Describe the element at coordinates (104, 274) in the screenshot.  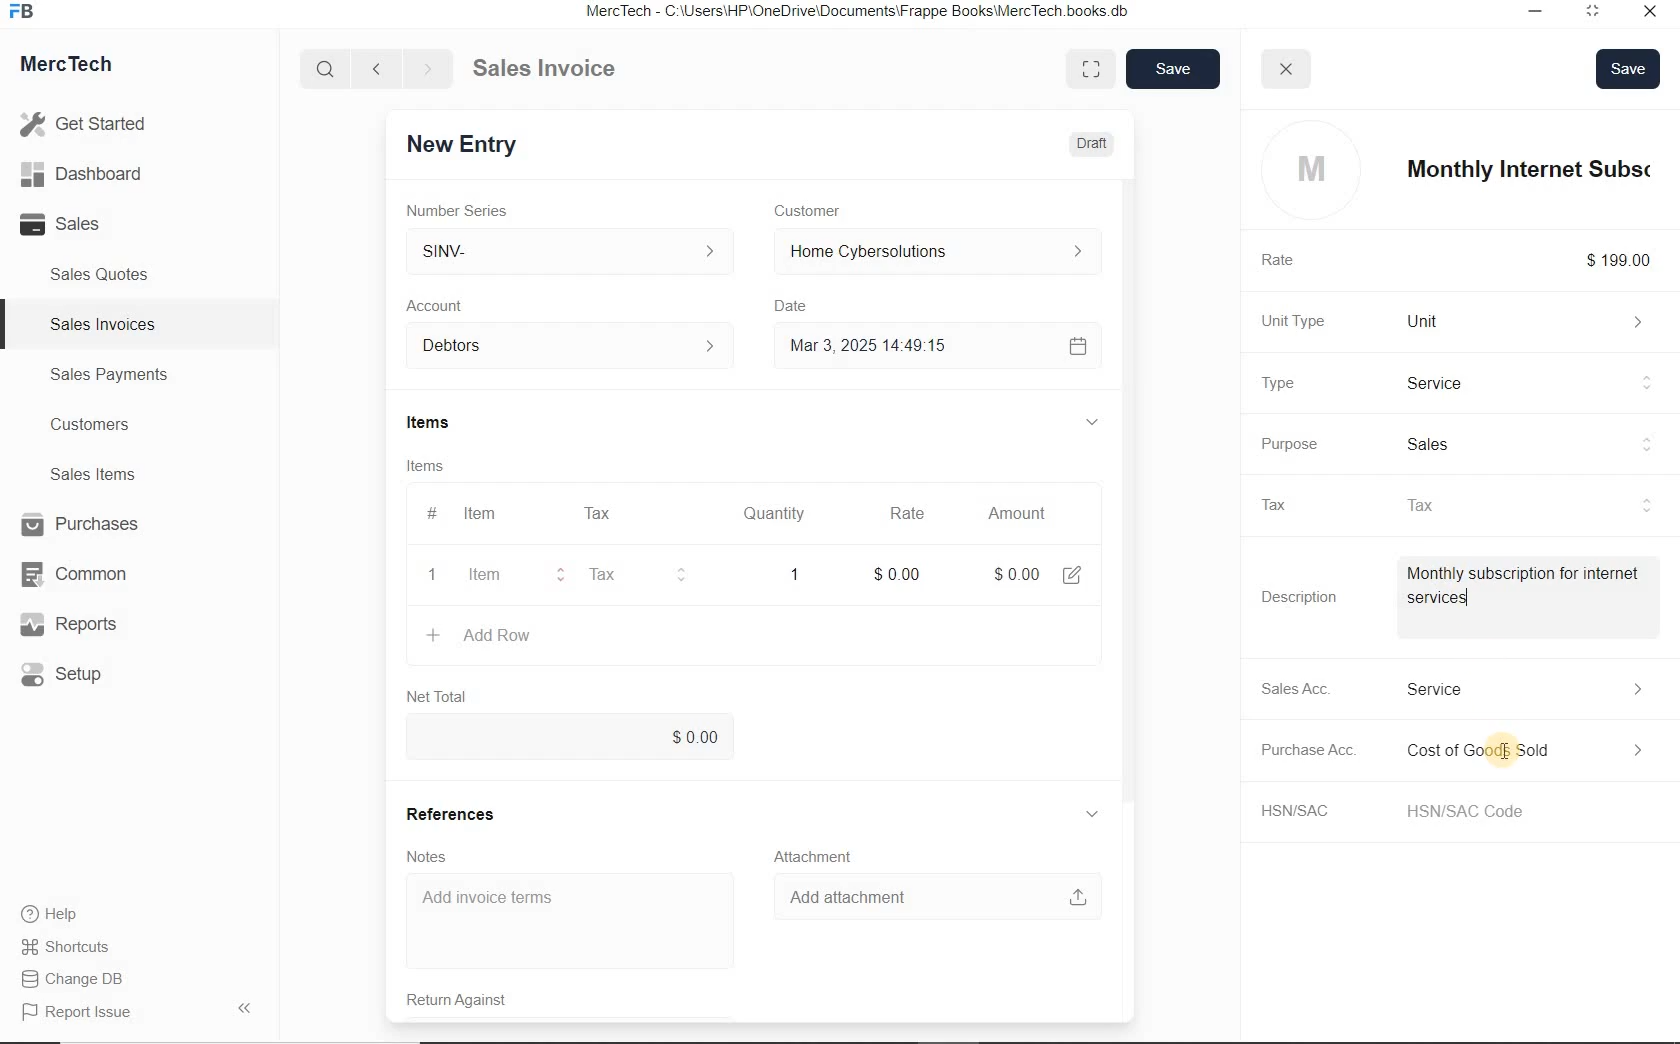
I see `Sales Quotes` at that location.